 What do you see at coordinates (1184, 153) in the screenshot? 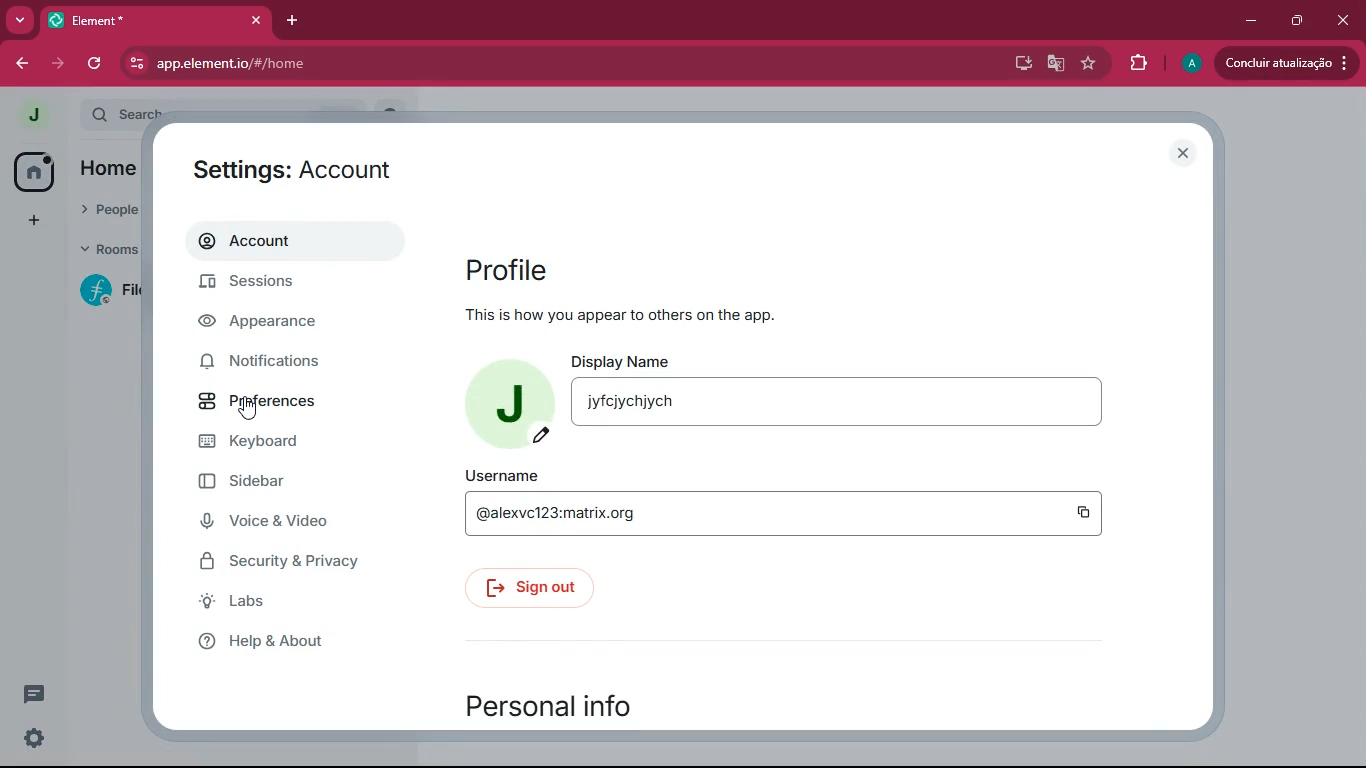
I see `close` at bounding box center [1184, 153].